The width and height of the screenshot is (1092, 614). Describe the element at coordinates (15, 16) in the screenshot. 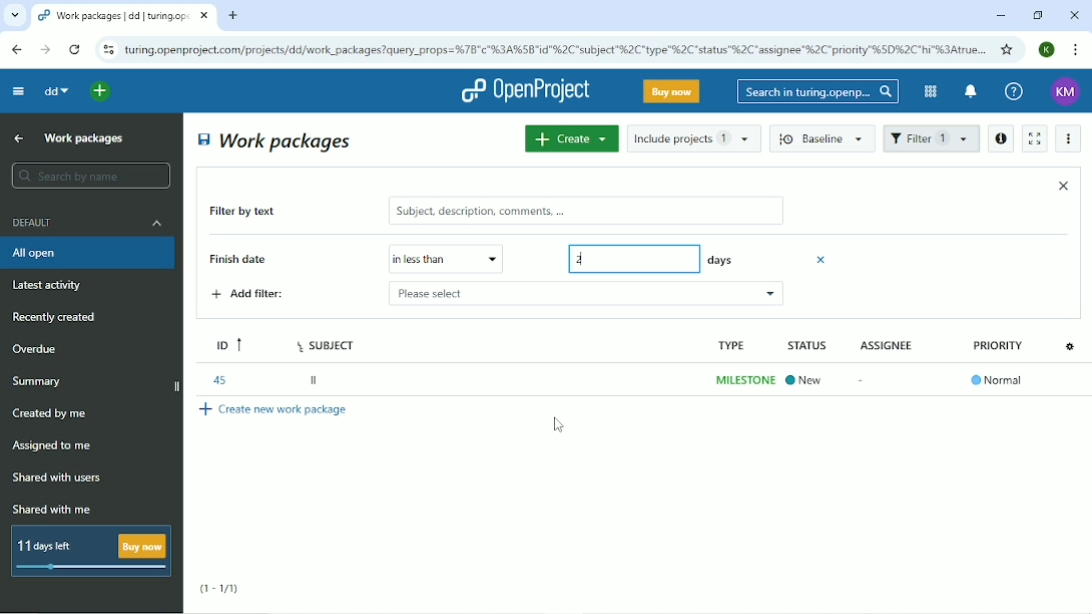

I see `Search tabs` at that location.